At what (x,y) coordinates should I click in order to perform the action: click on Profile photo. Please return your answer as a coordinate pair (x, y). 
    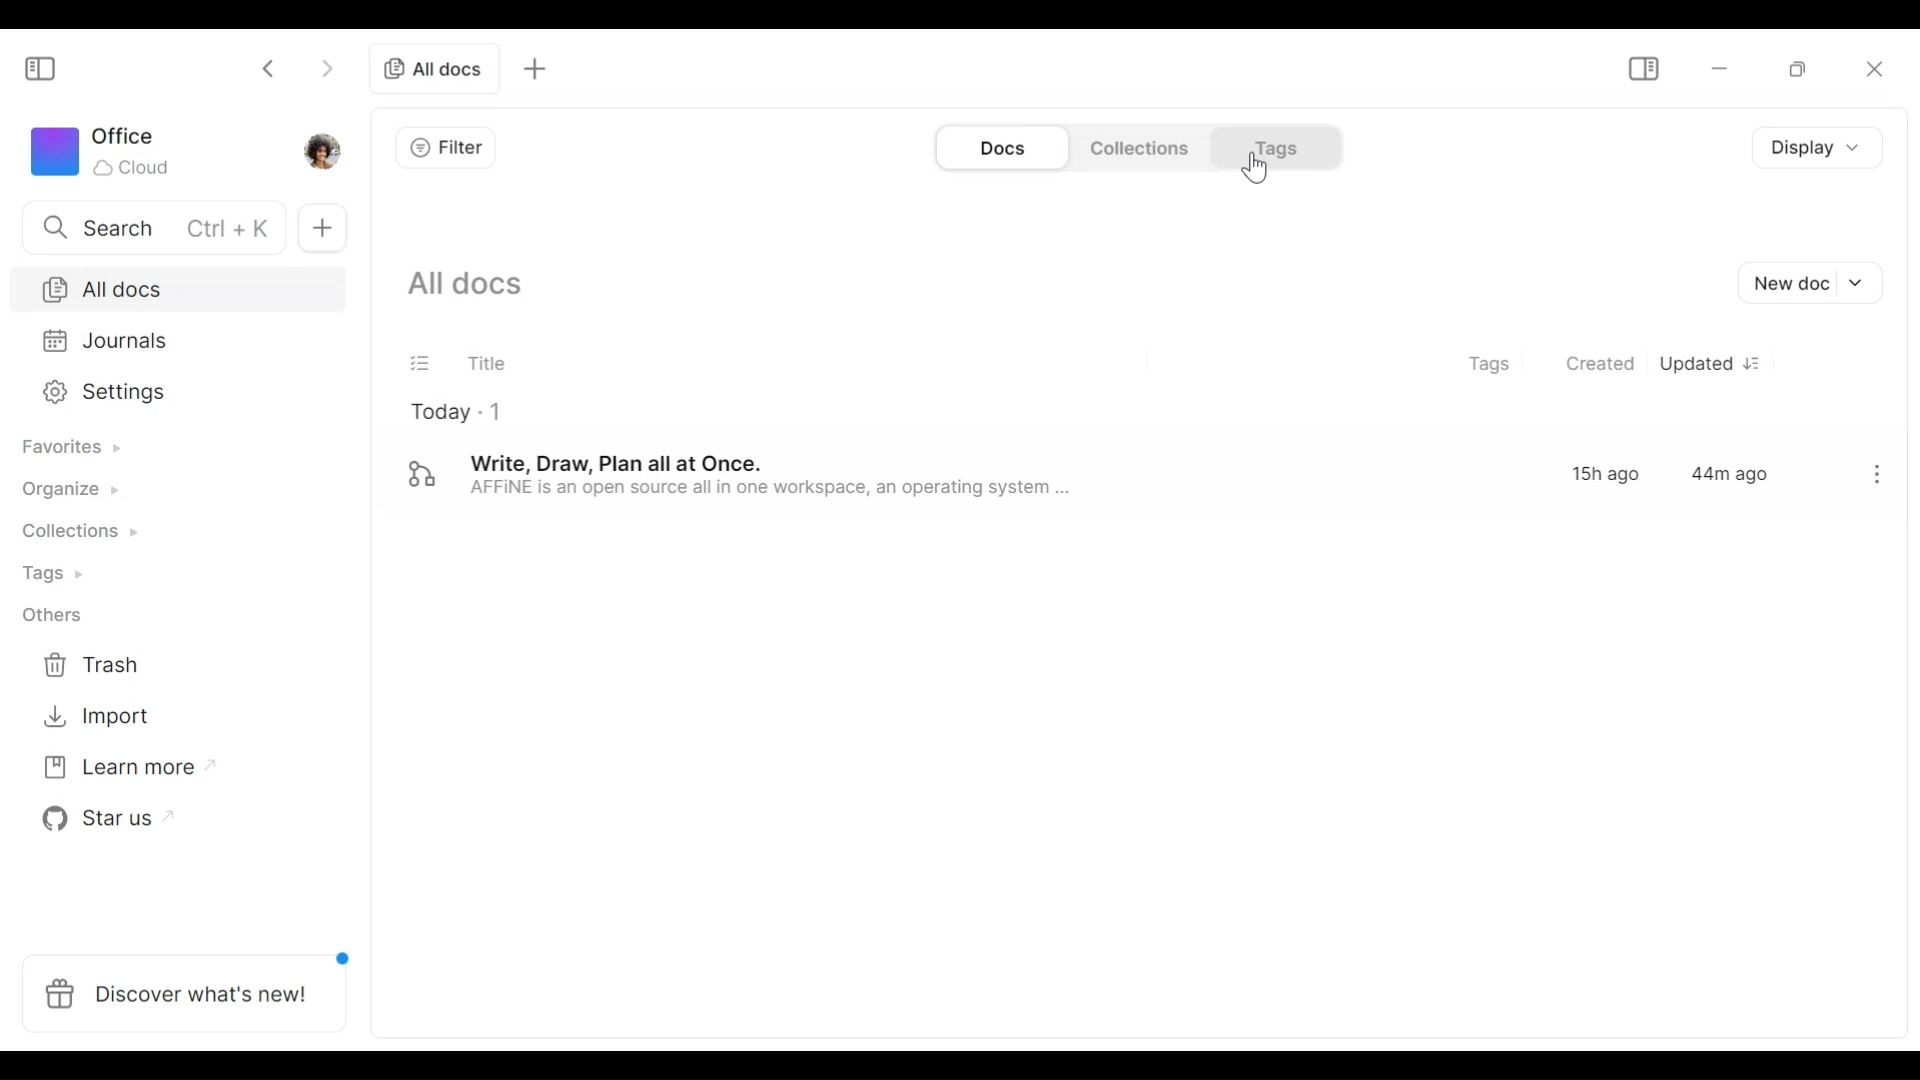
    Looking at the image, I should click on (319, 150).